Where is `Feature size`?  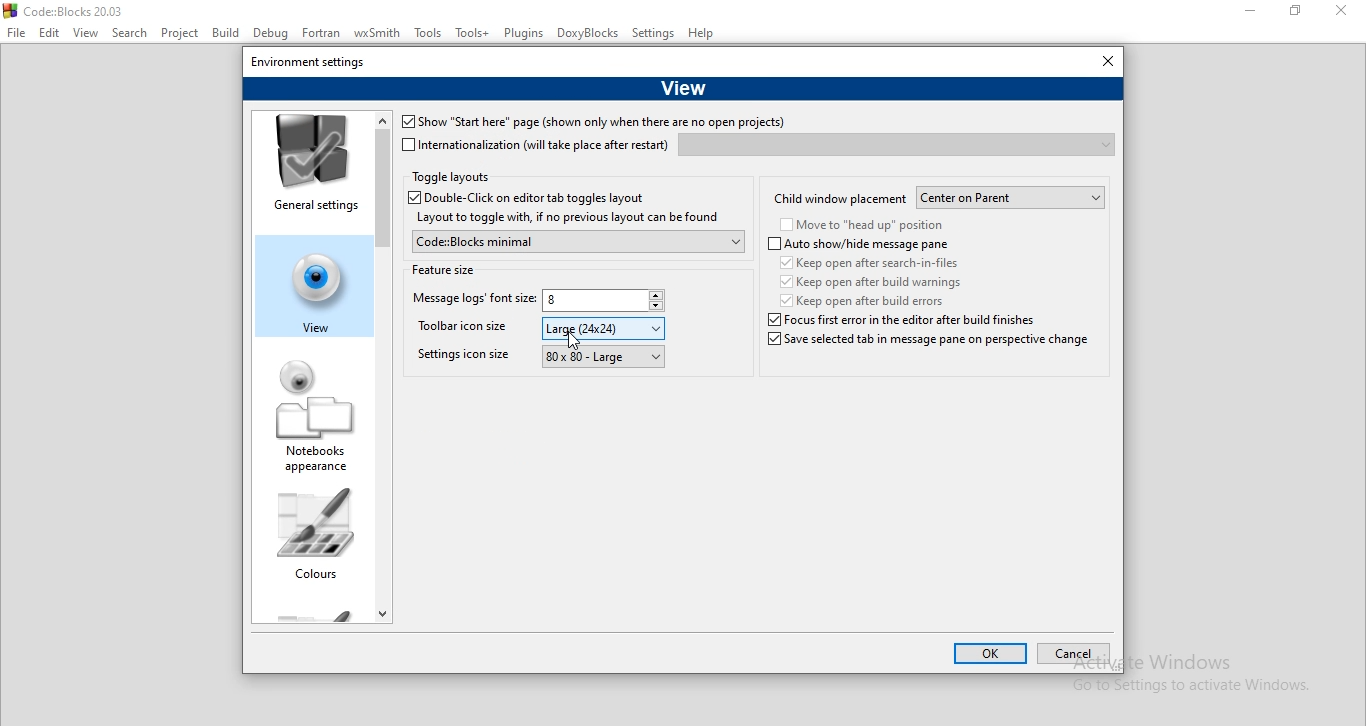 Feature size is located at coordinates (444, 268).